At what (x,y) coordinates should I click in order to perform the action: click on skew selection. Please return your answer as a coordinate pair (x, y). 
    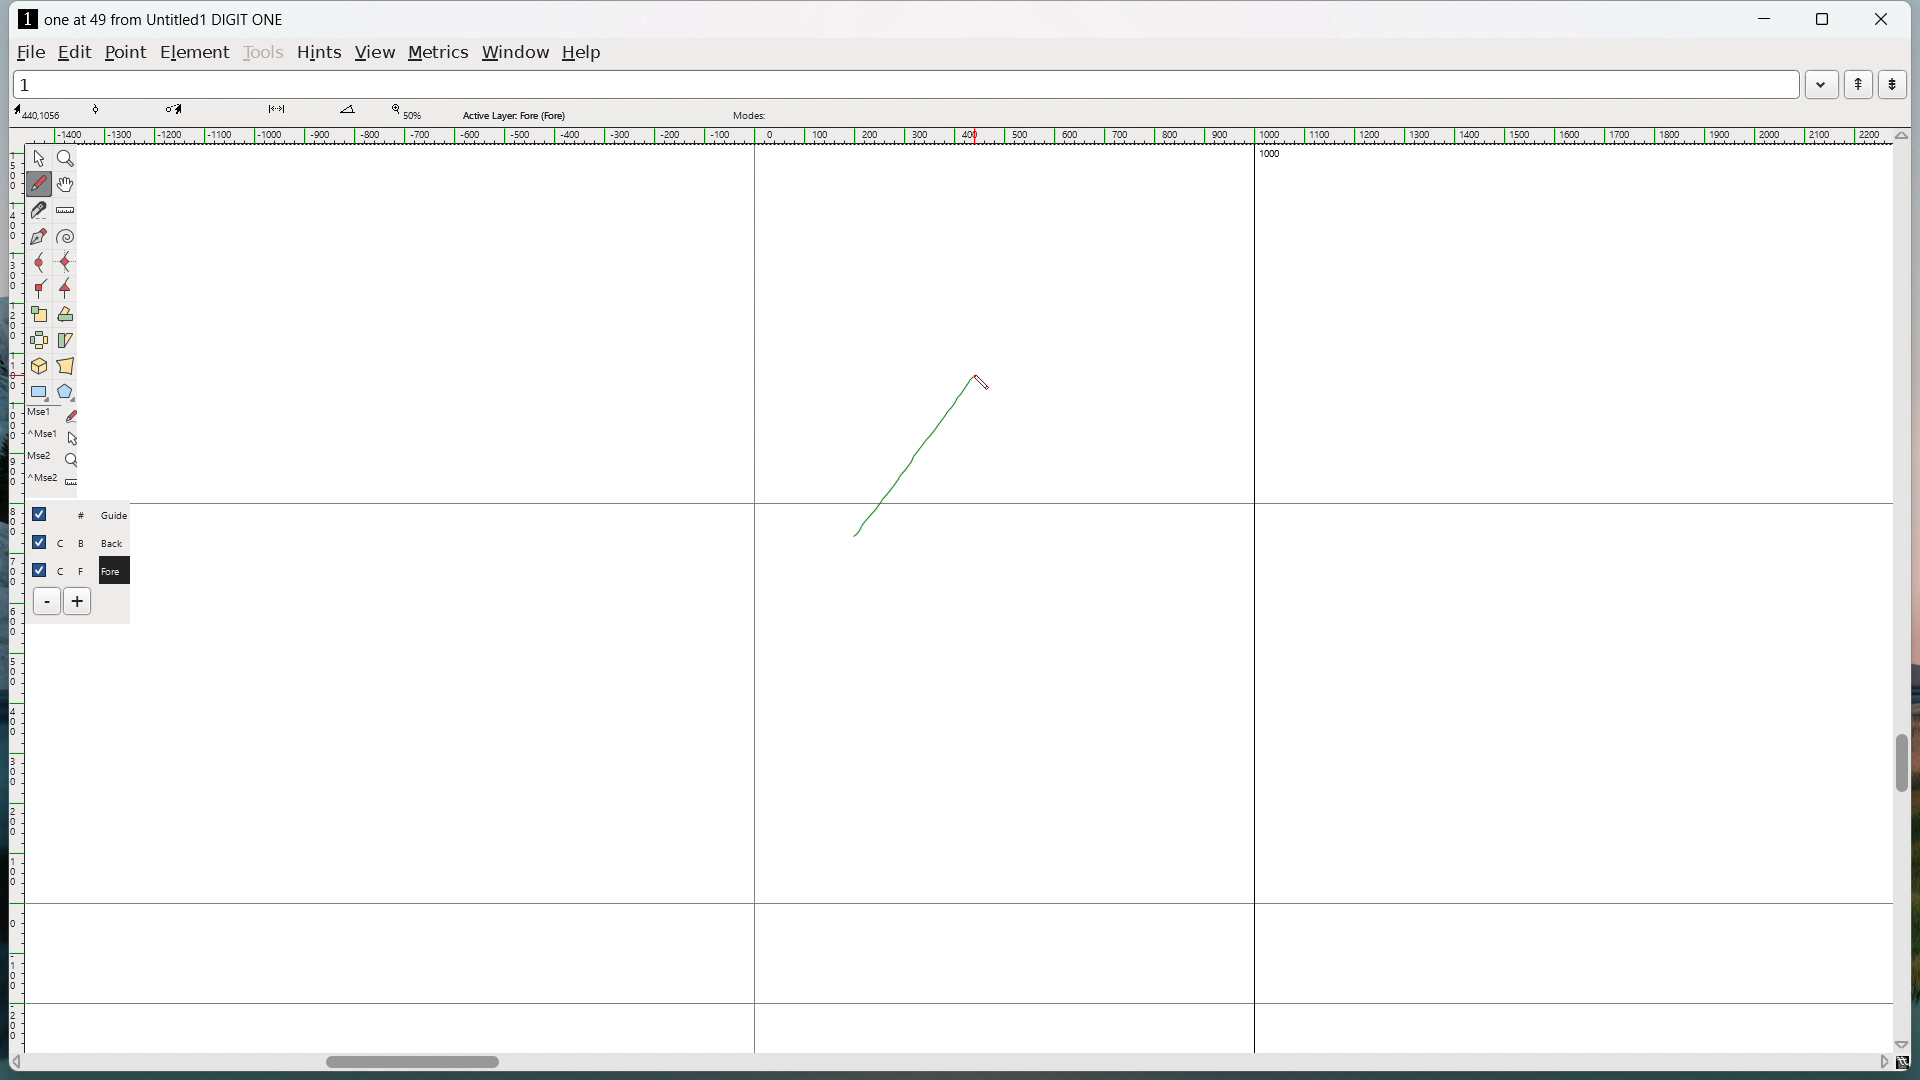
    Looking at the image, I should click on (66, 340).